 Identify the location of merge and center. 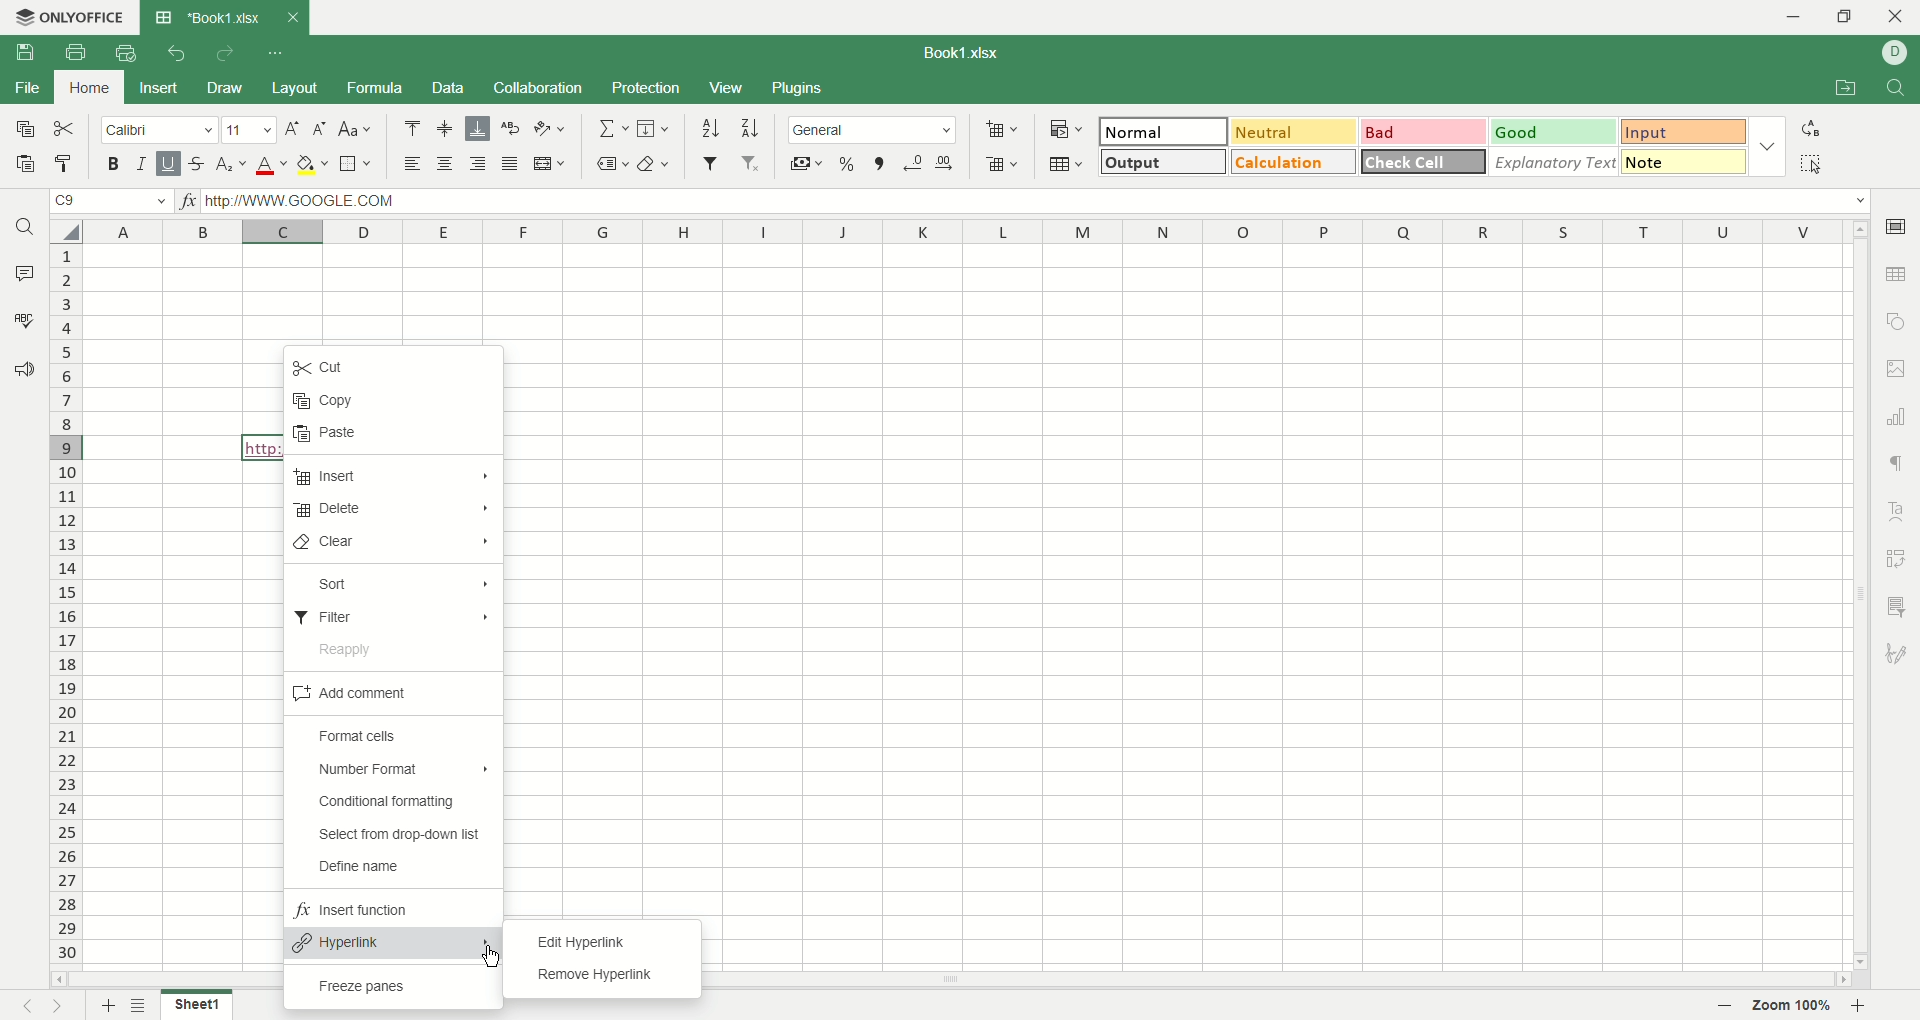
(548, 165).